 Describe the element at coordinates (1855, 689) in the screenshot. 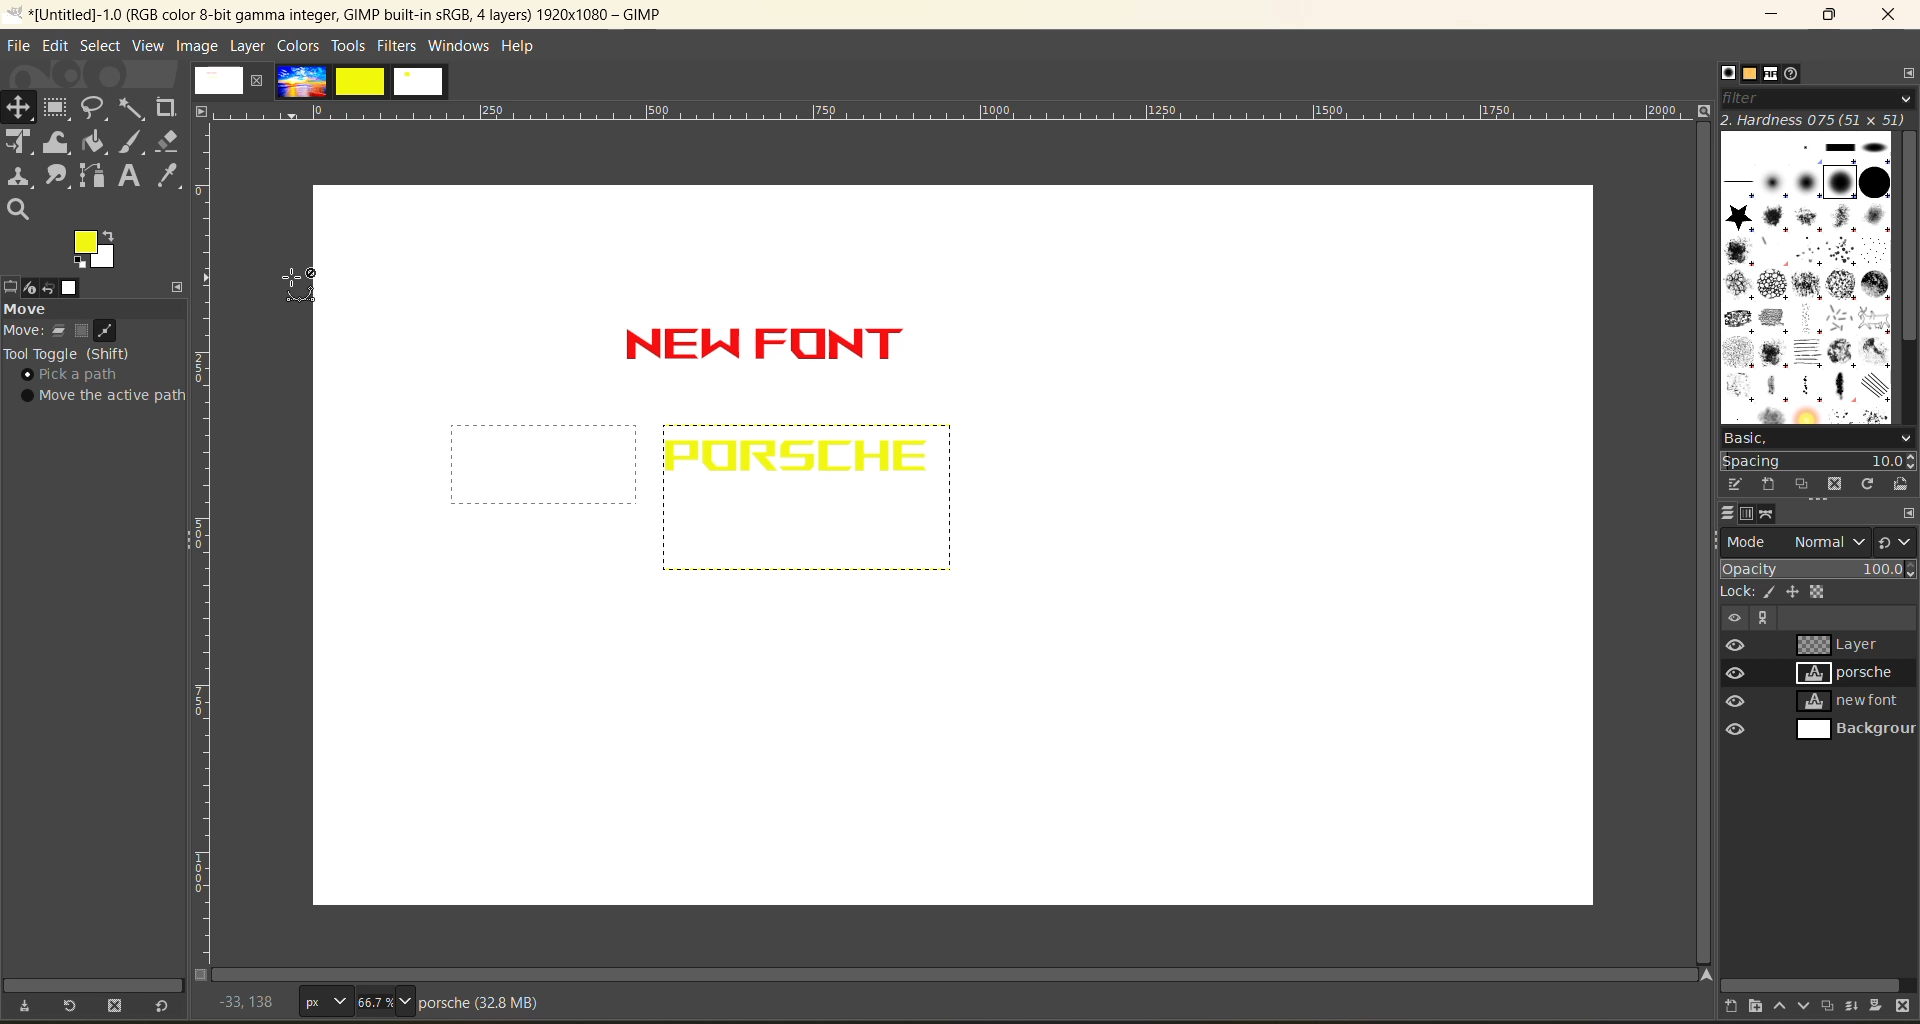

I see `layers` at that location.